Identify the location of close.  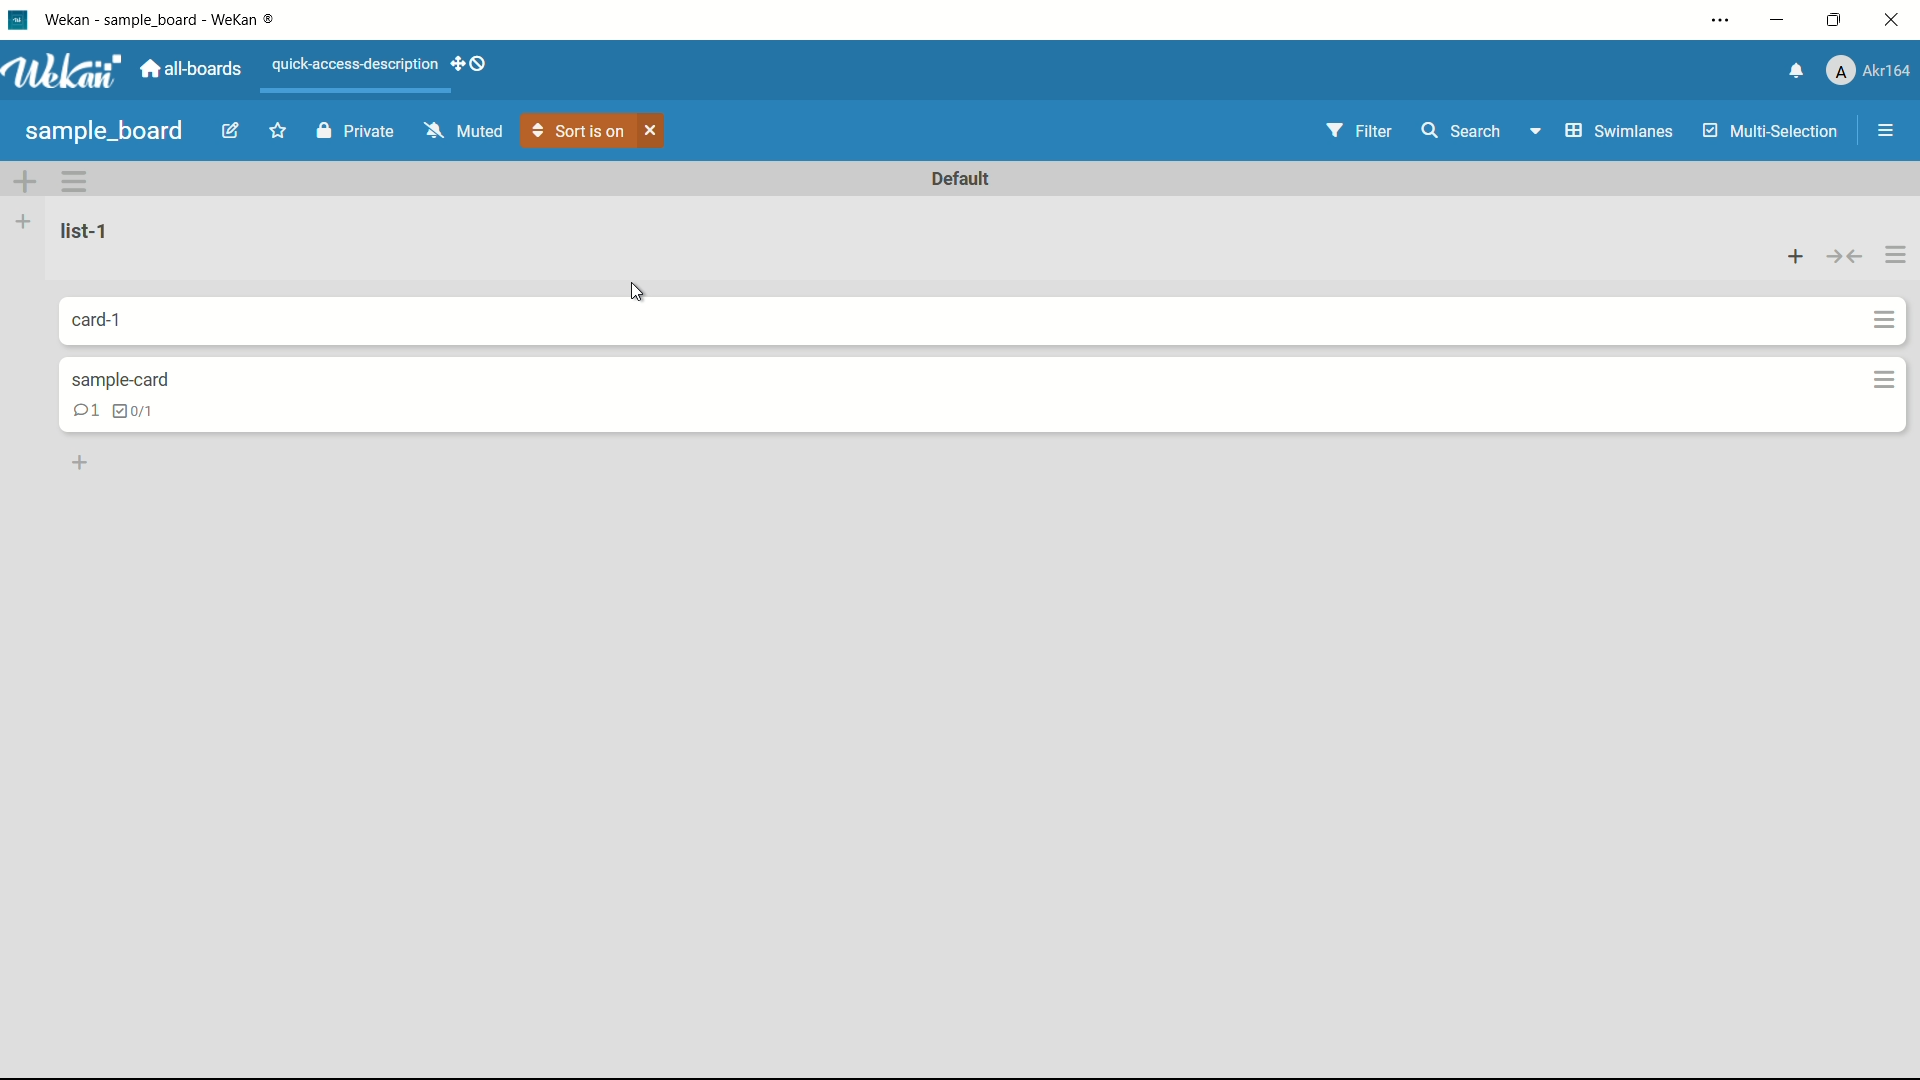
(653, 131).